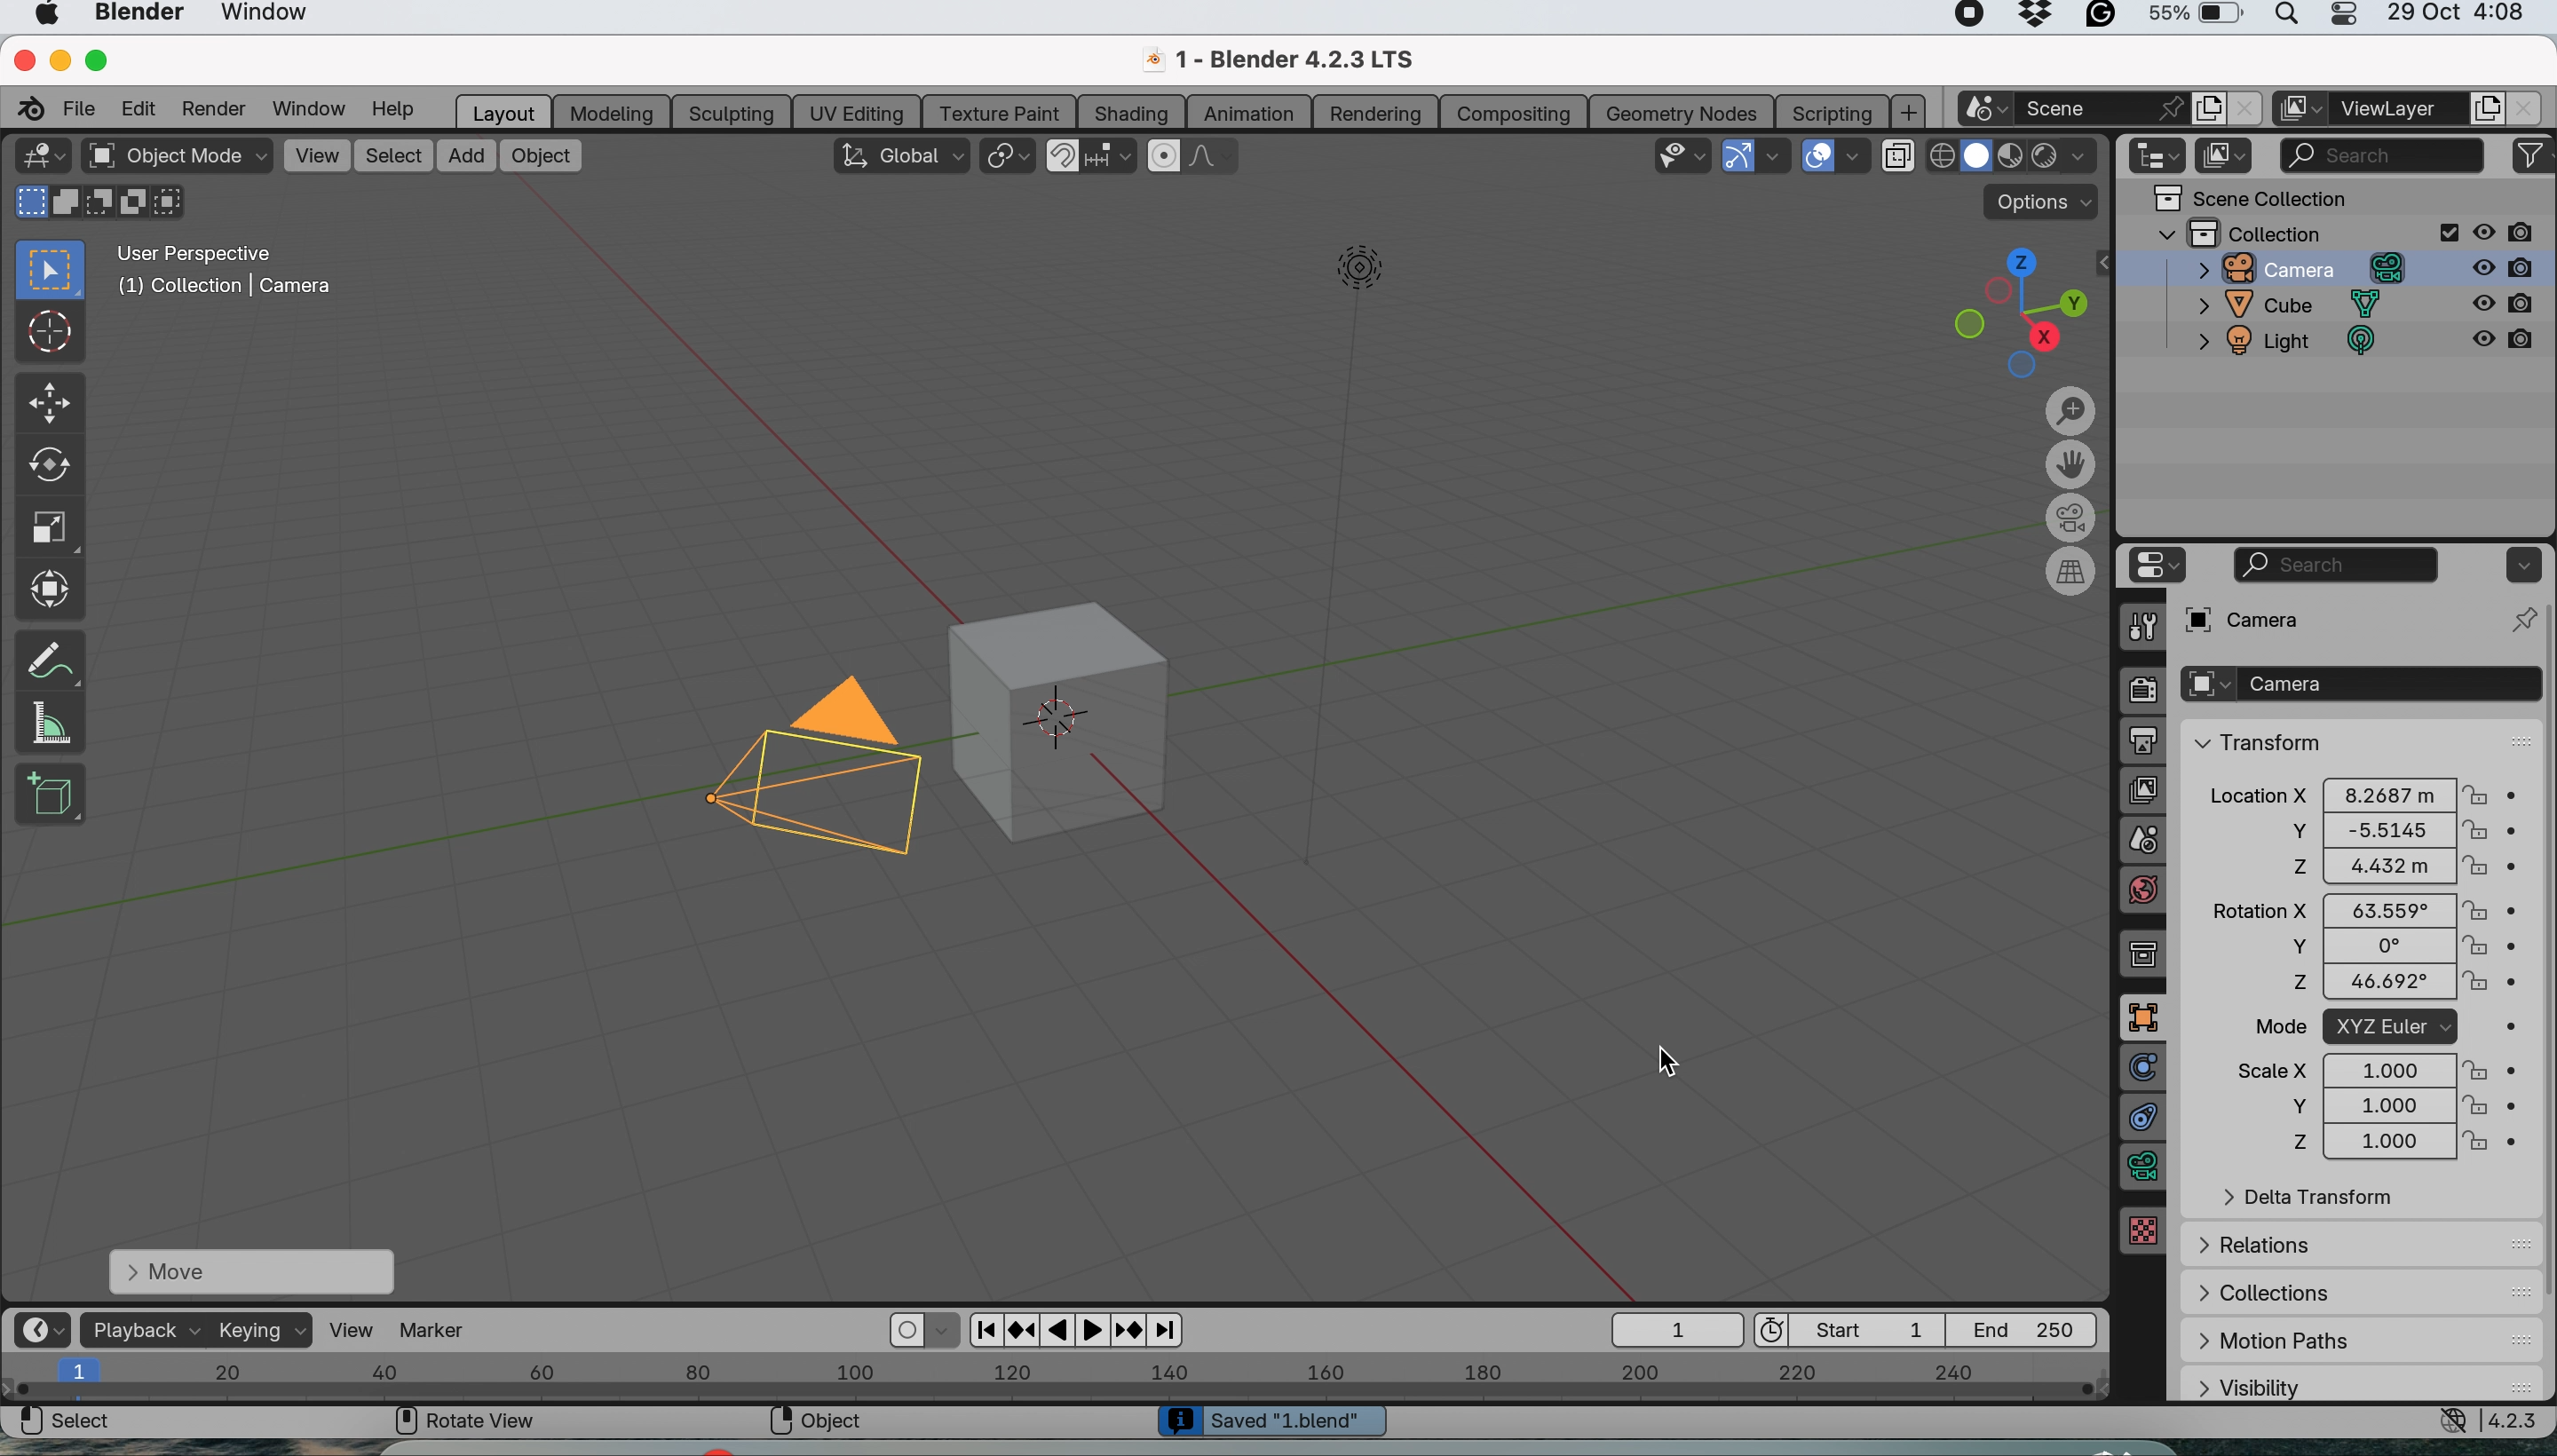 The width and height of the screenshot is (2557, 1456). Describe the element at coordinates (2504, 305) in the screenshot. I see `disable in render` at that location.